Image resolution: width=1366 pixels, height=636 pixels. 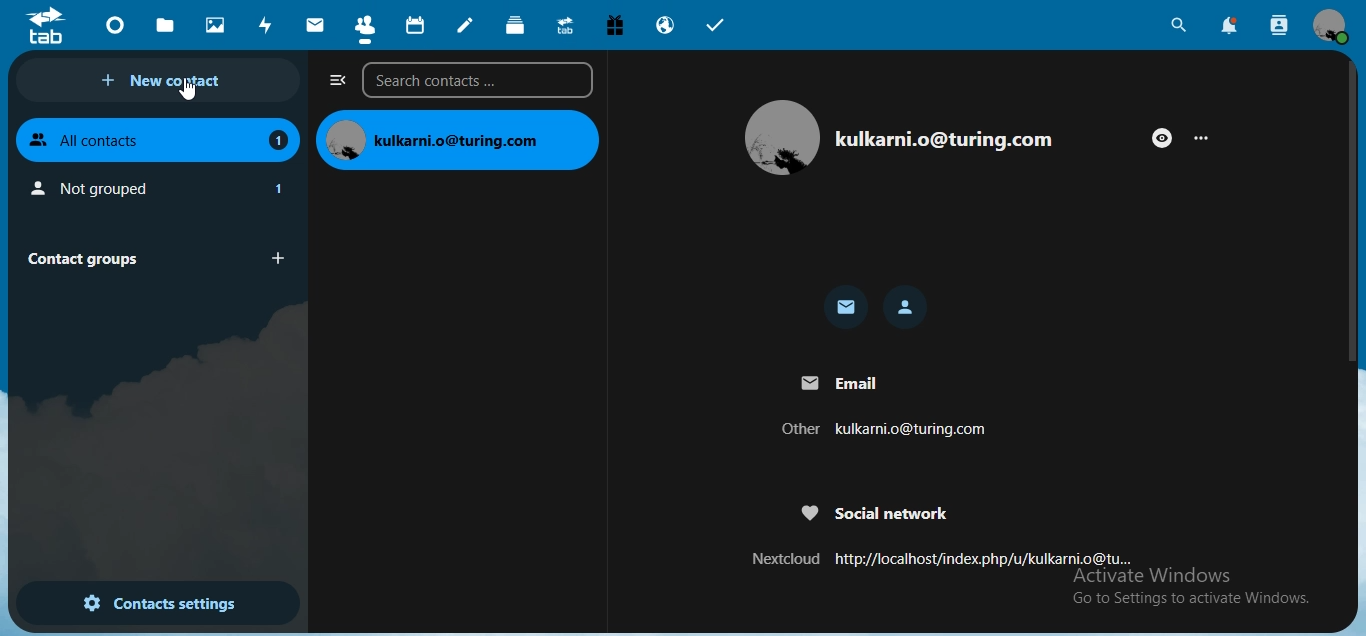 I want to click on email, so click(x=890, y=407).